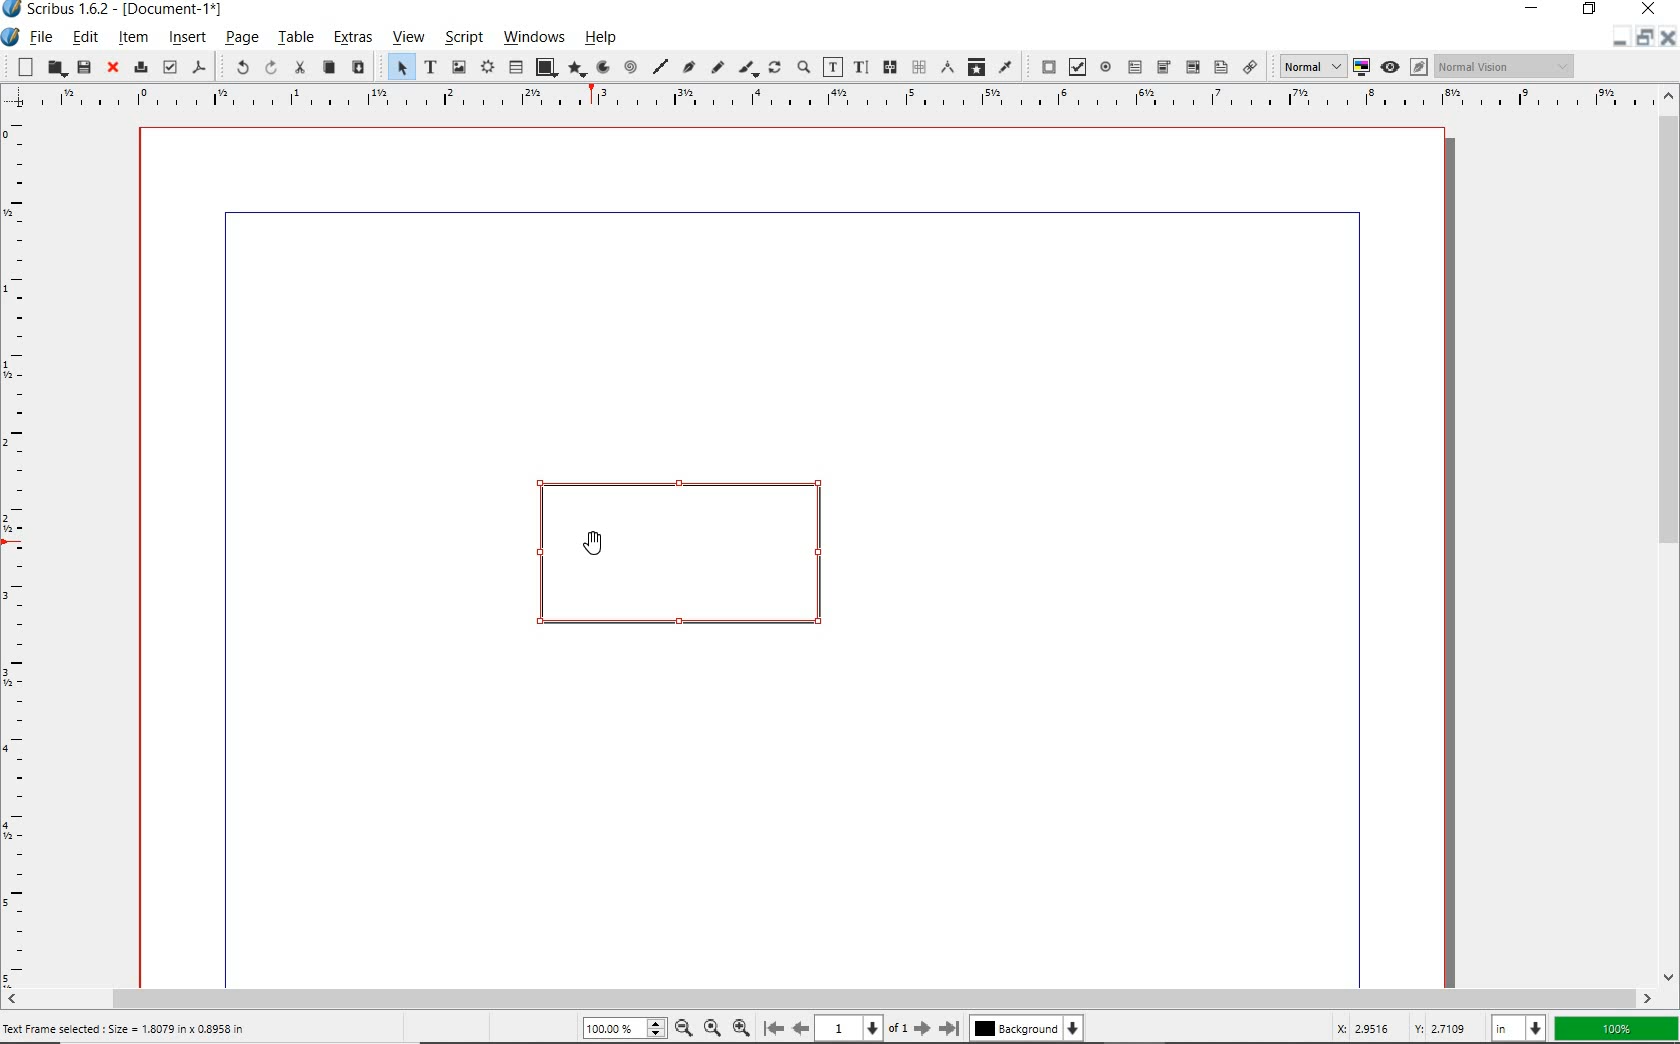 This screenshot has height=1044, width=1680. Describe the element at coordinates (240, 40) in the screenshot. I see `page` at that location.